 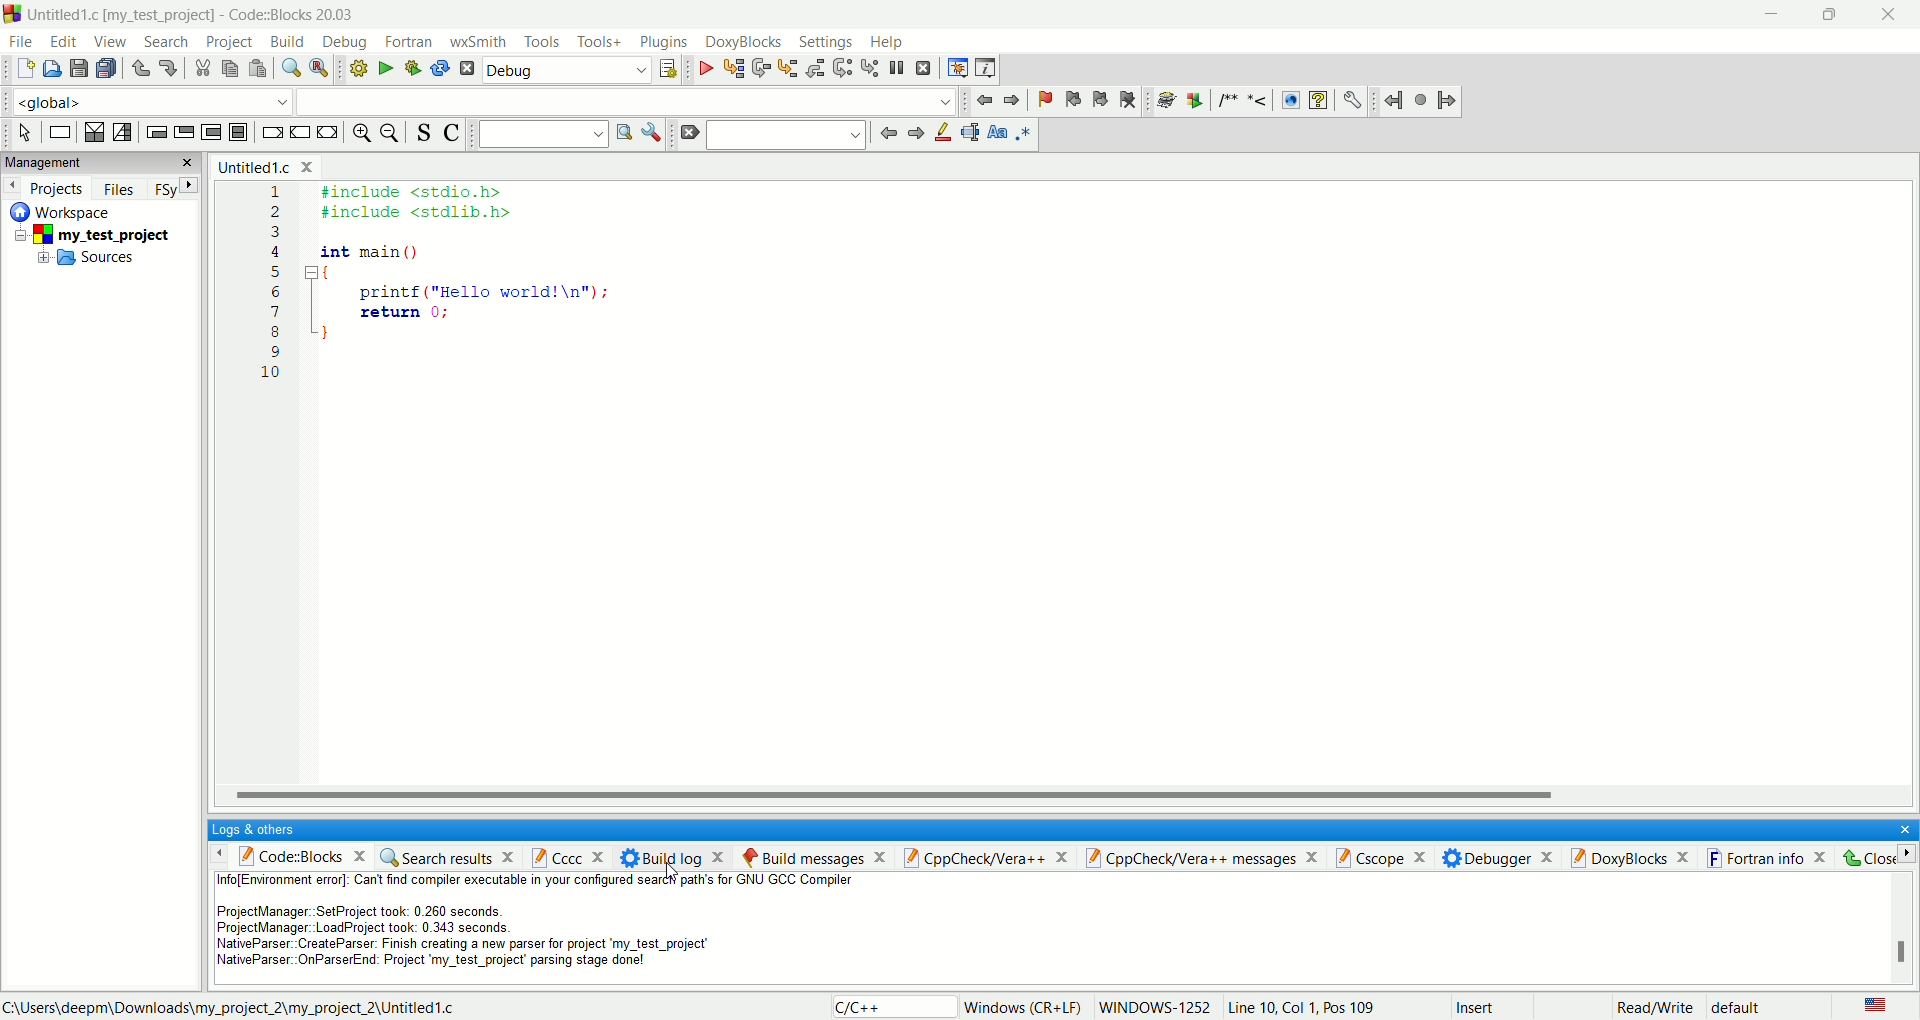 What do you see at coordinates (20, 40) in the screenshot?
I see `file` at bounding box center [20, 40].